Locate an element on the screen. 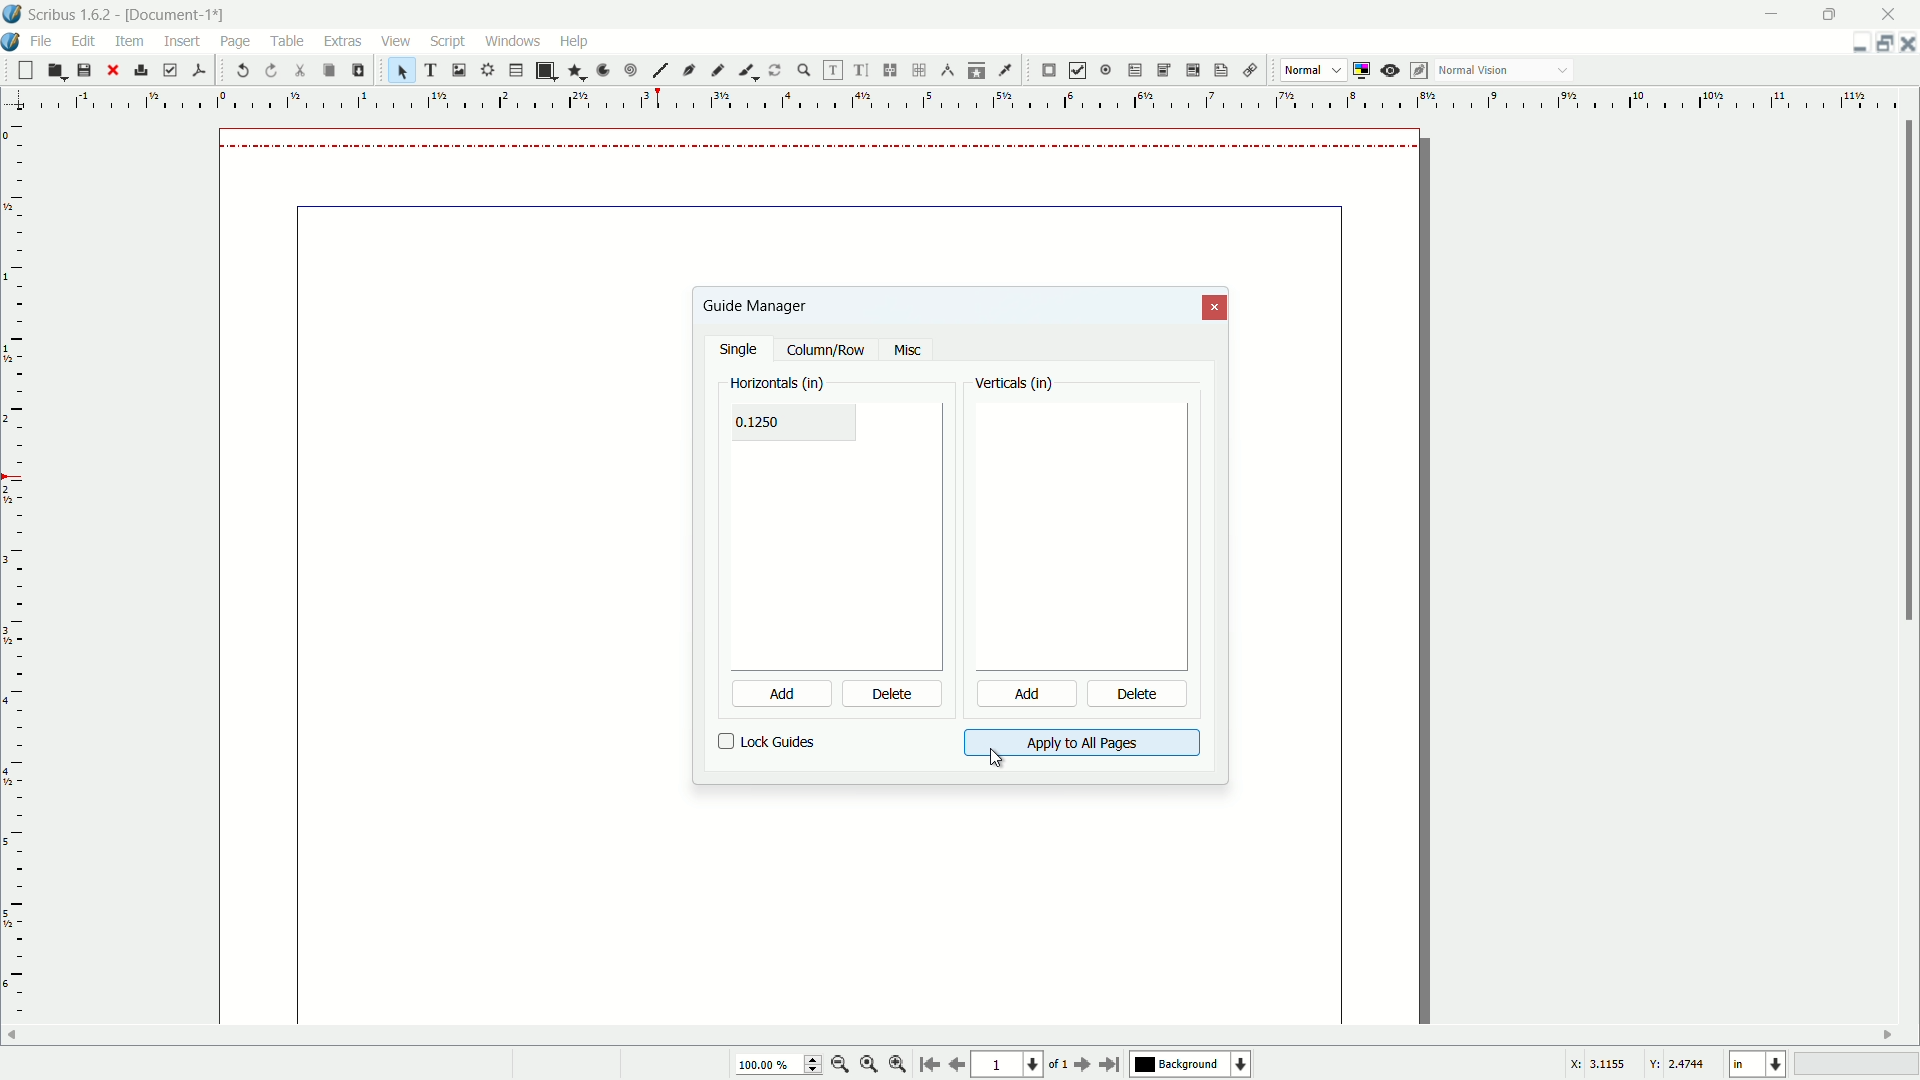 This screenshot has width=1920, height=1080. go to start page is located at coordinates (927, 1066).